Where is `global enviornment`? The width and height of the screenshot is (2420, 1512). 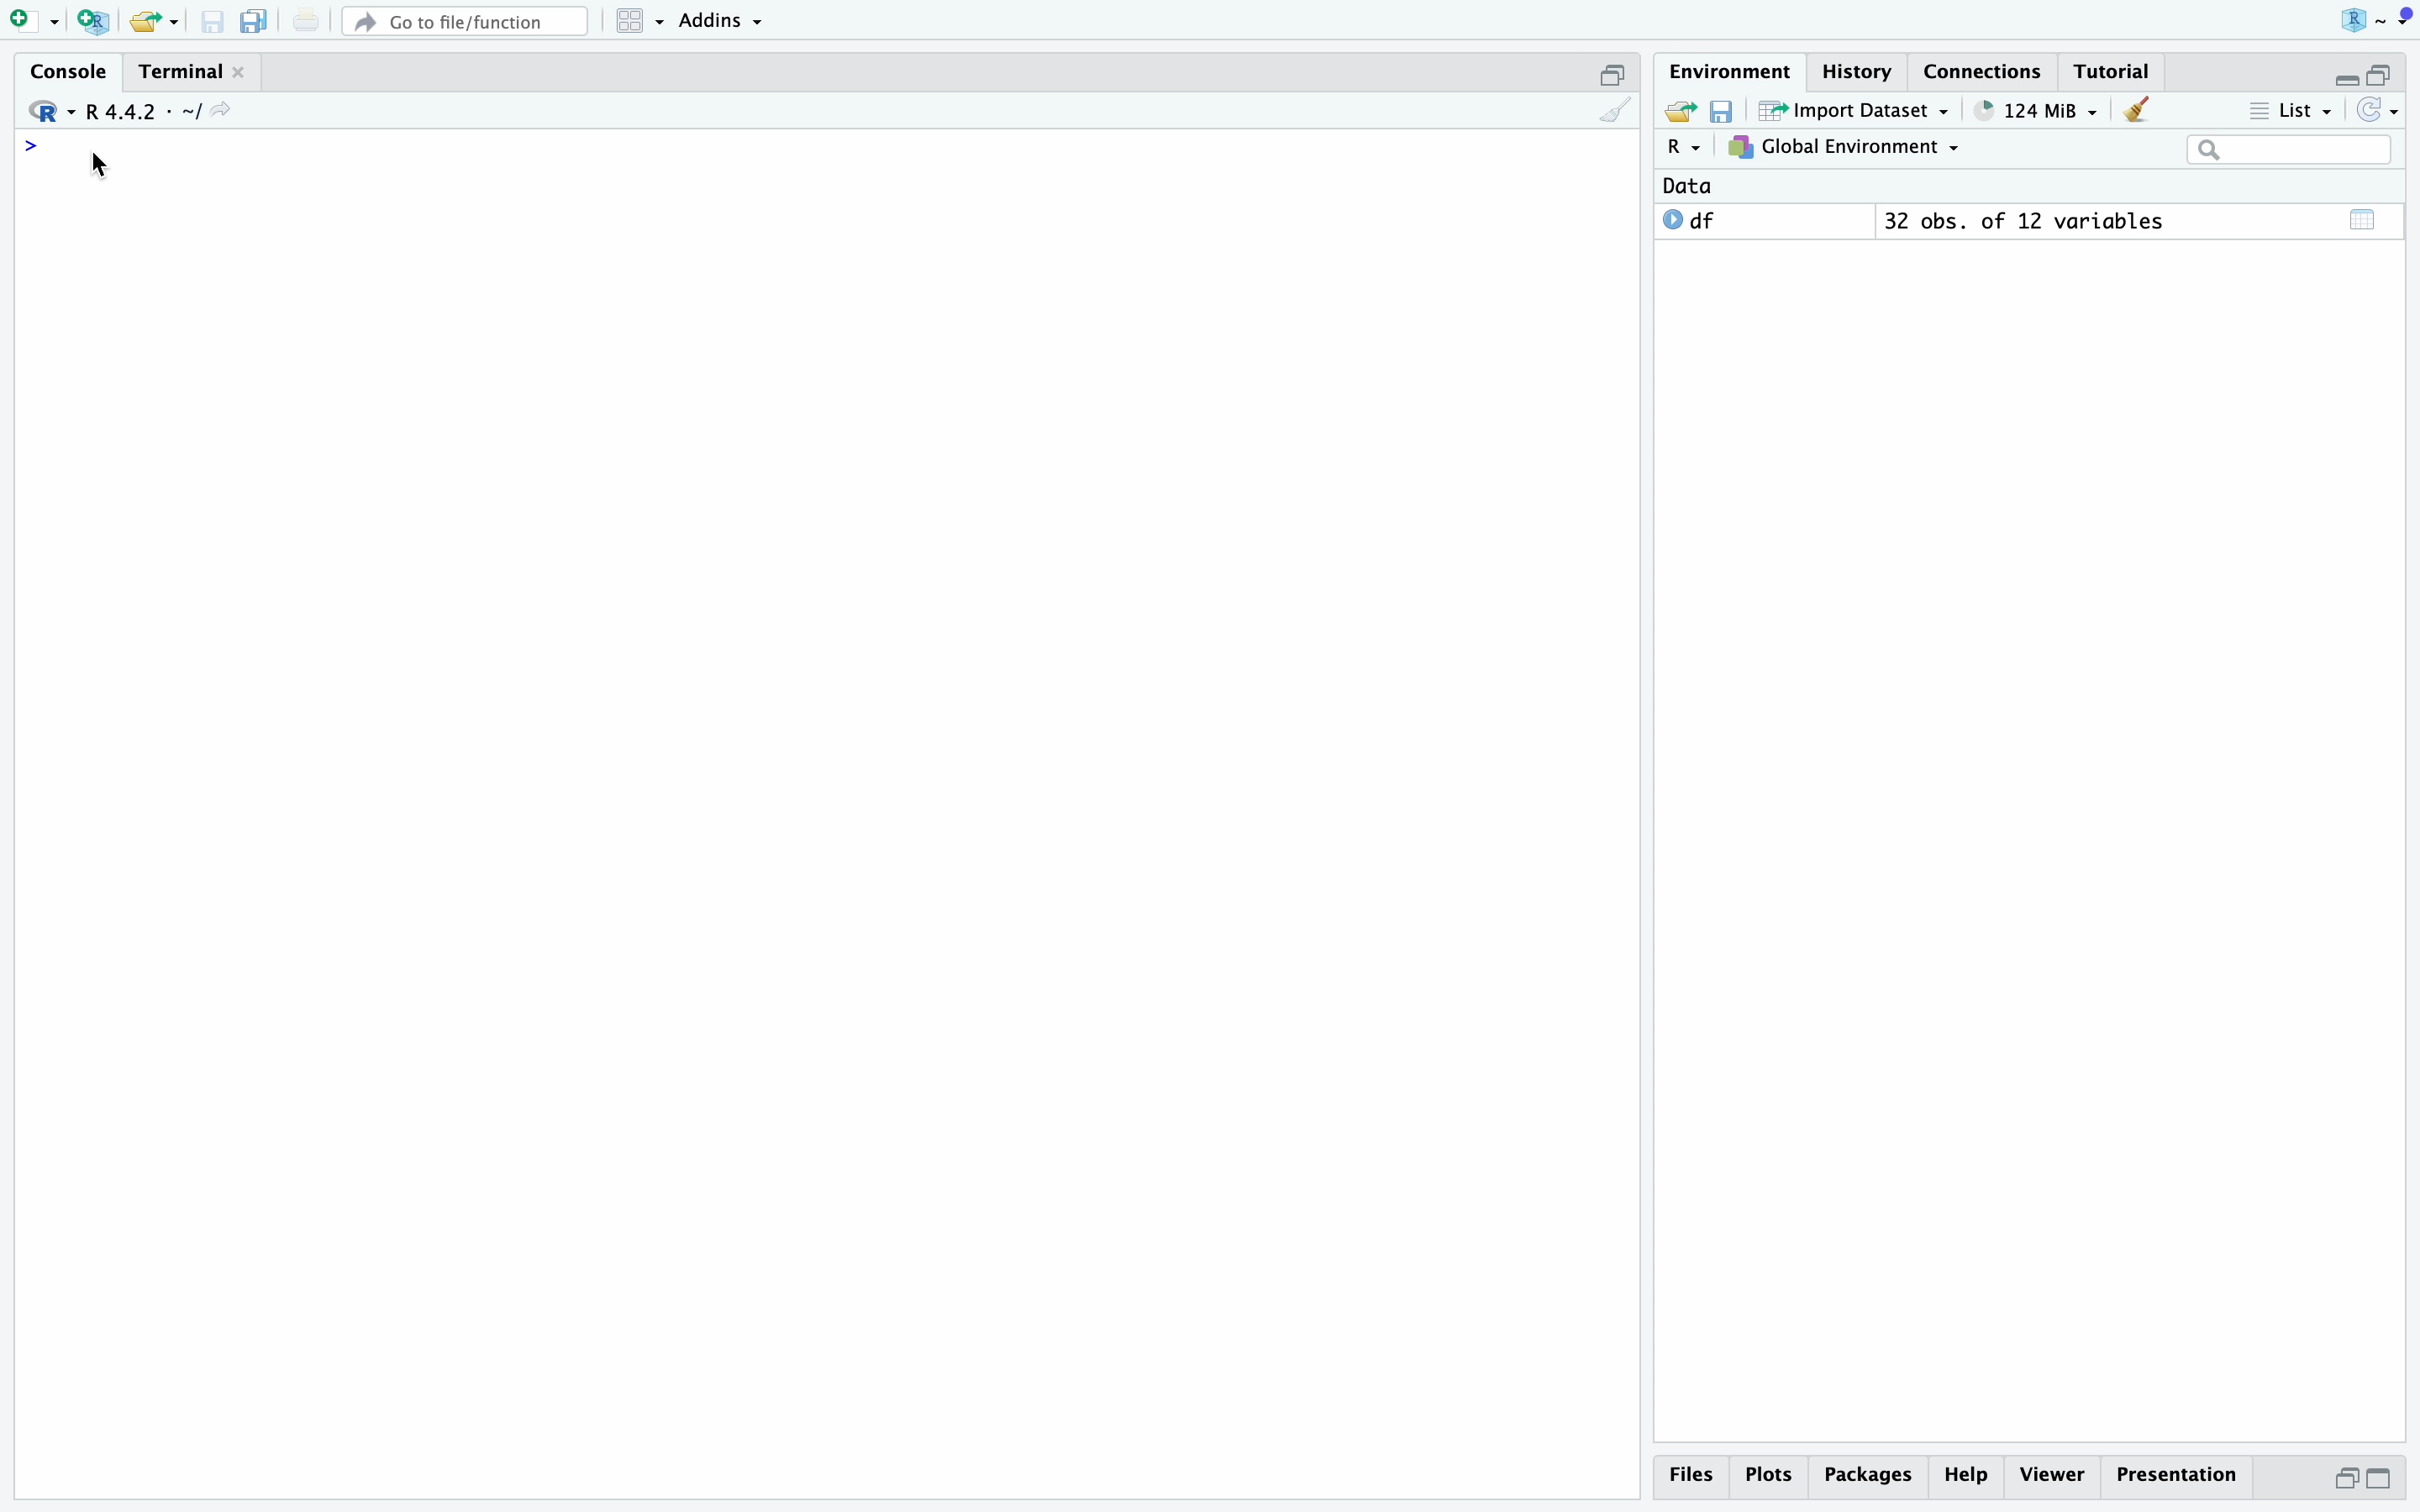
global enviornment is located at coordinates (1844, 147).